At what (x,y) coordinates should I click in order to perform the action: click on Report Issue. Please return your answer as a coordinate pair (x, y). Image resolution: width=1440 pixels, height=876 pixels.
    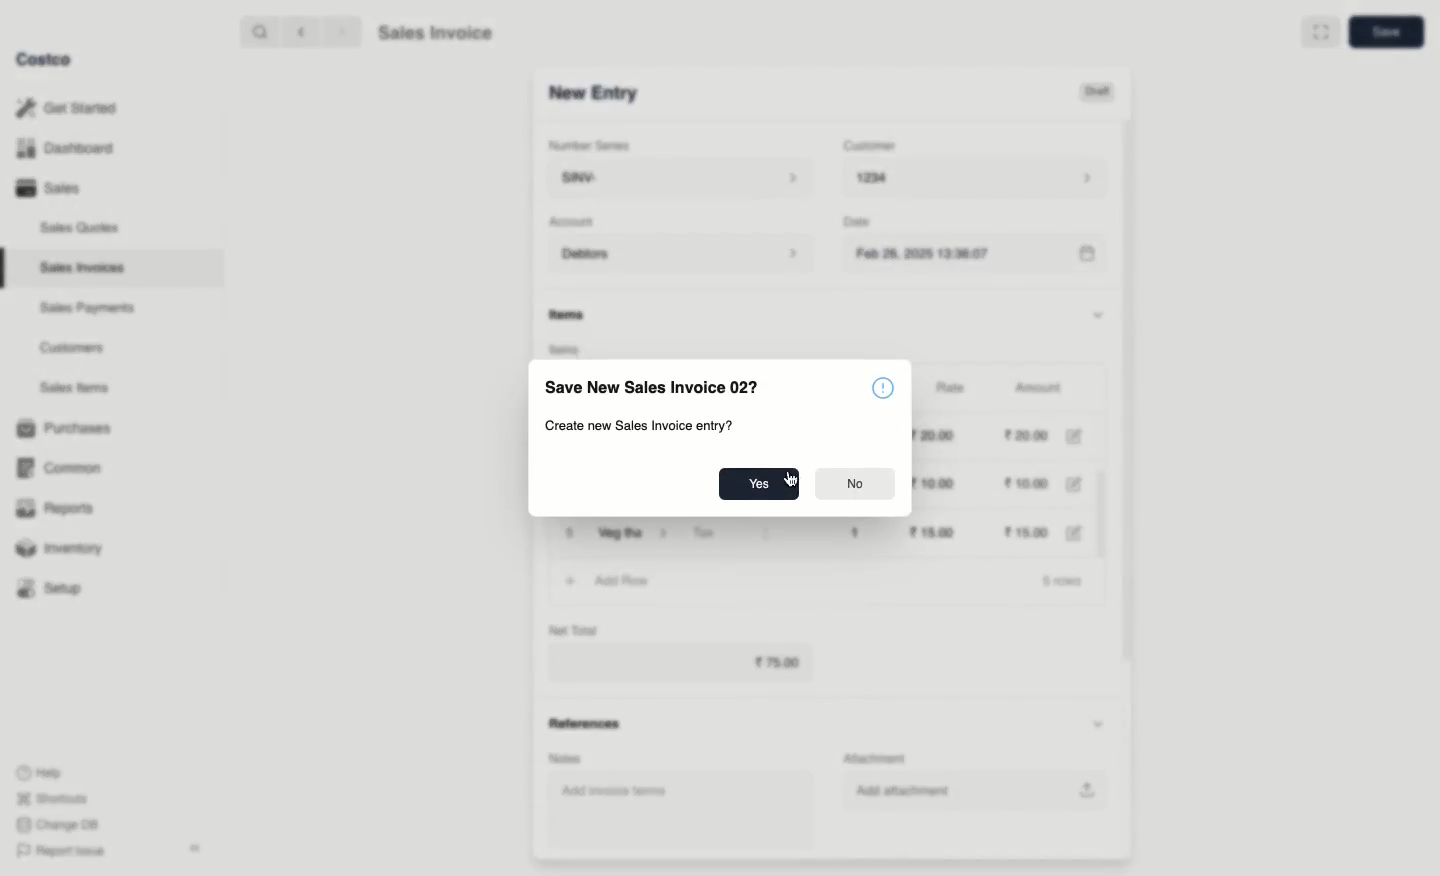
    Looking at the image, I should click on (57, 851).